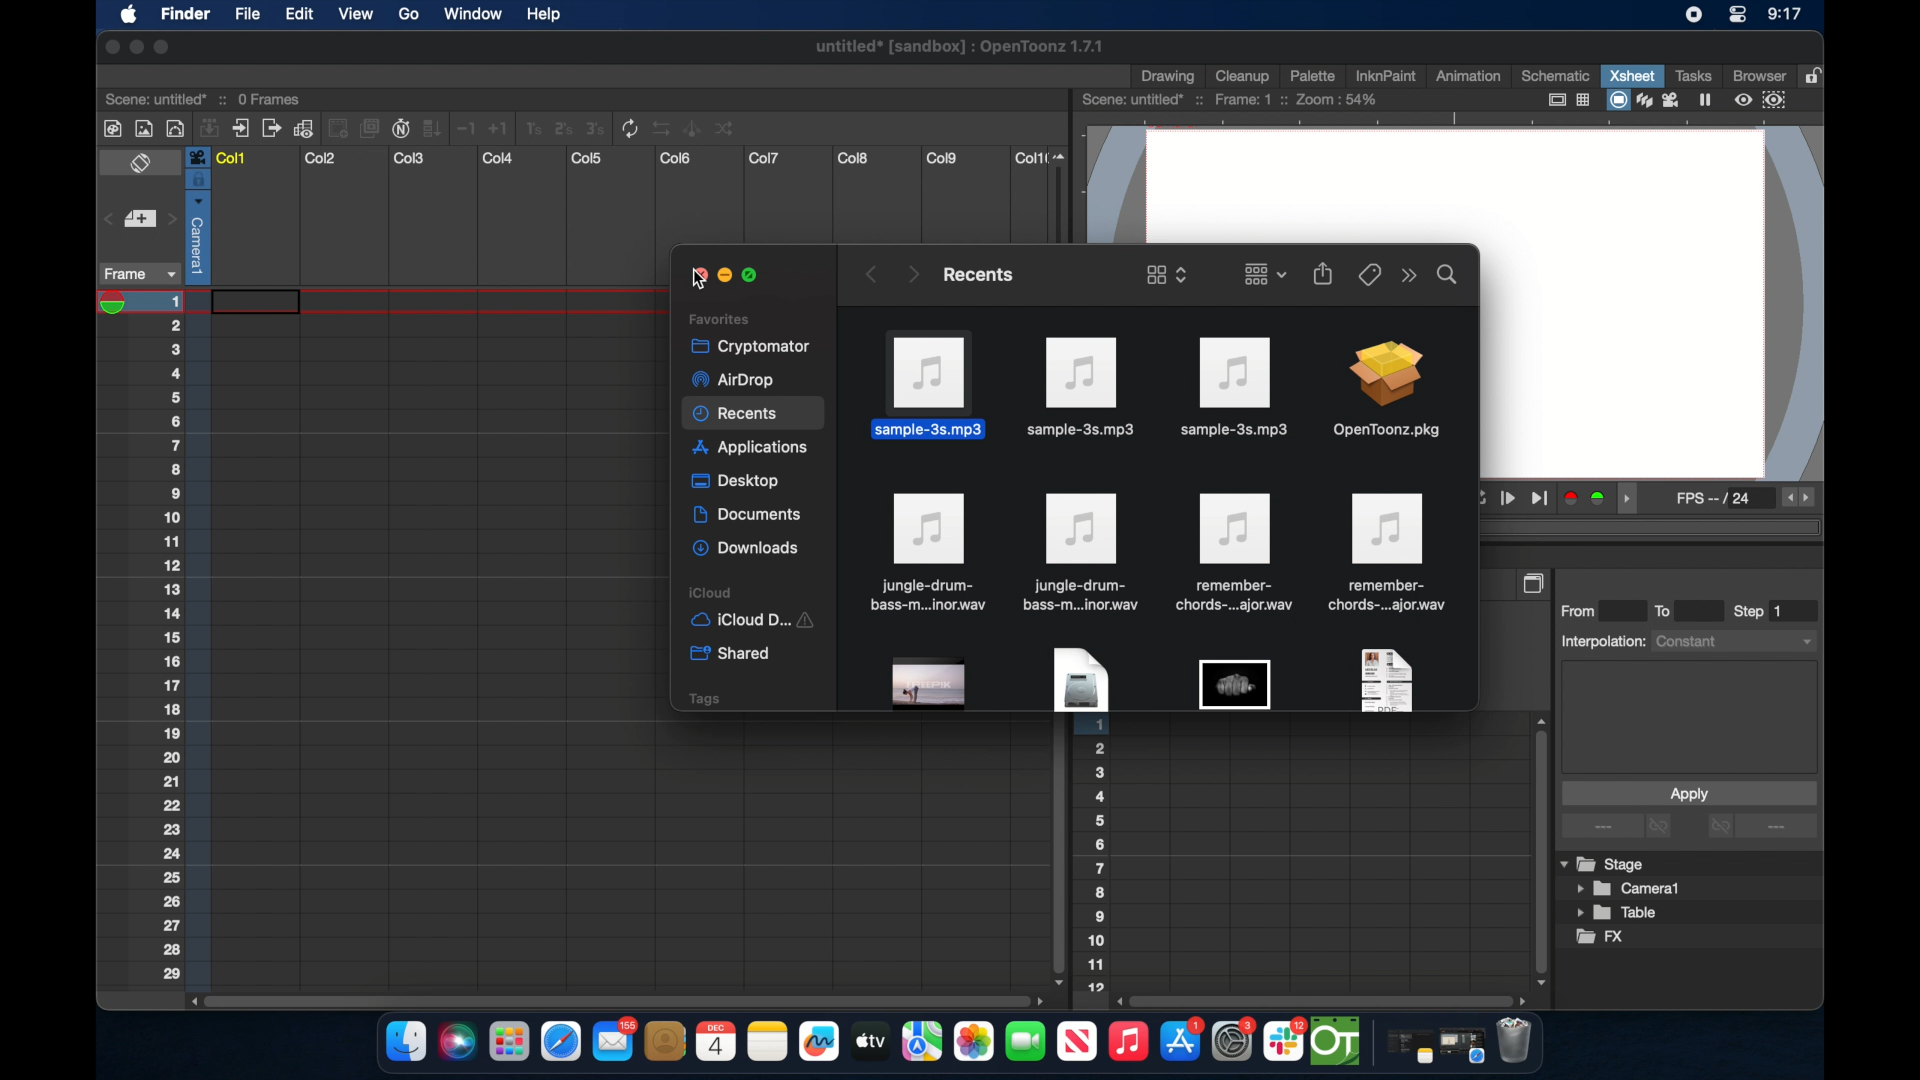 The width and height of the screenshot is (1920, 1080). What do you see at coordinates (143, 165) in the screenshot?
I see `toggle x sheet` at bounding box center [143, 165].